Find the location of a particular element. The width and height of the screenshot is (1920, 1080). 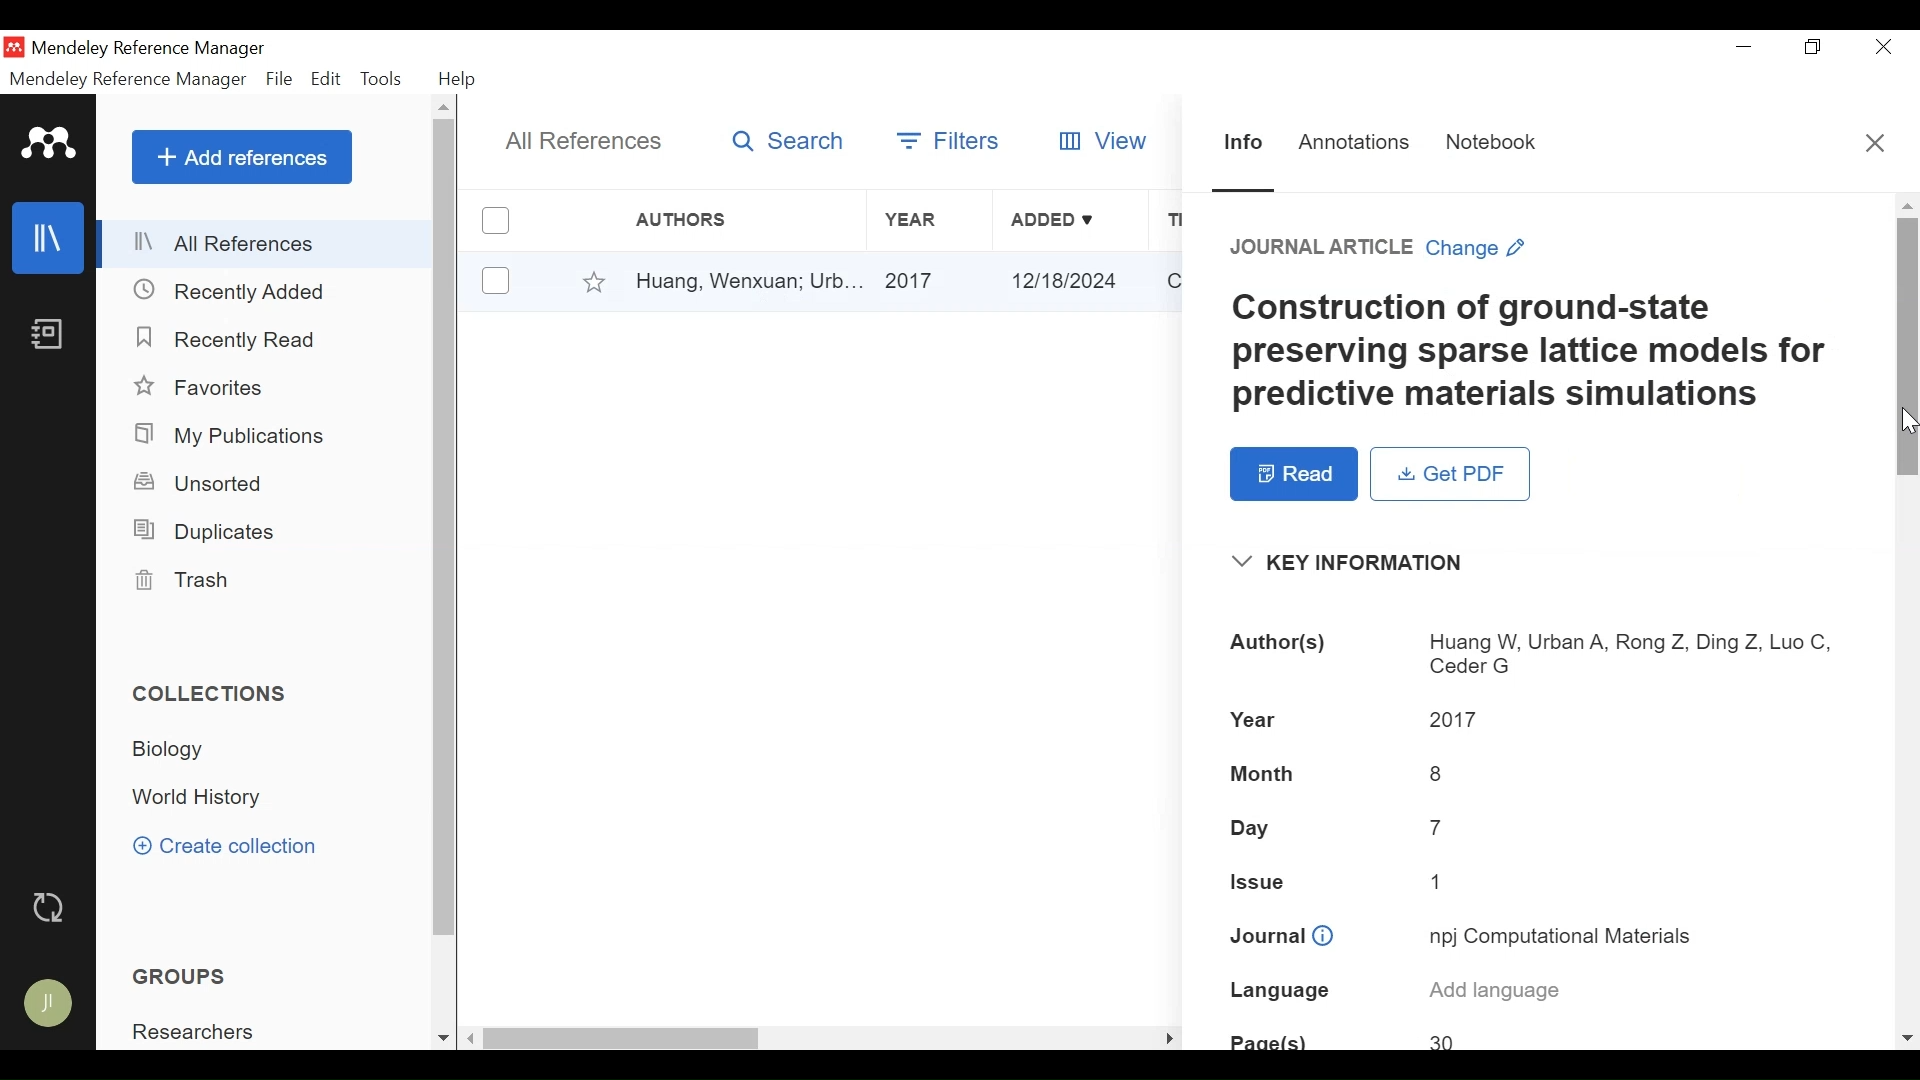

Huang W, Urban A, Rong Z, Ding Z, Luo C, Ceder G is located at coordinates (1632, 653).